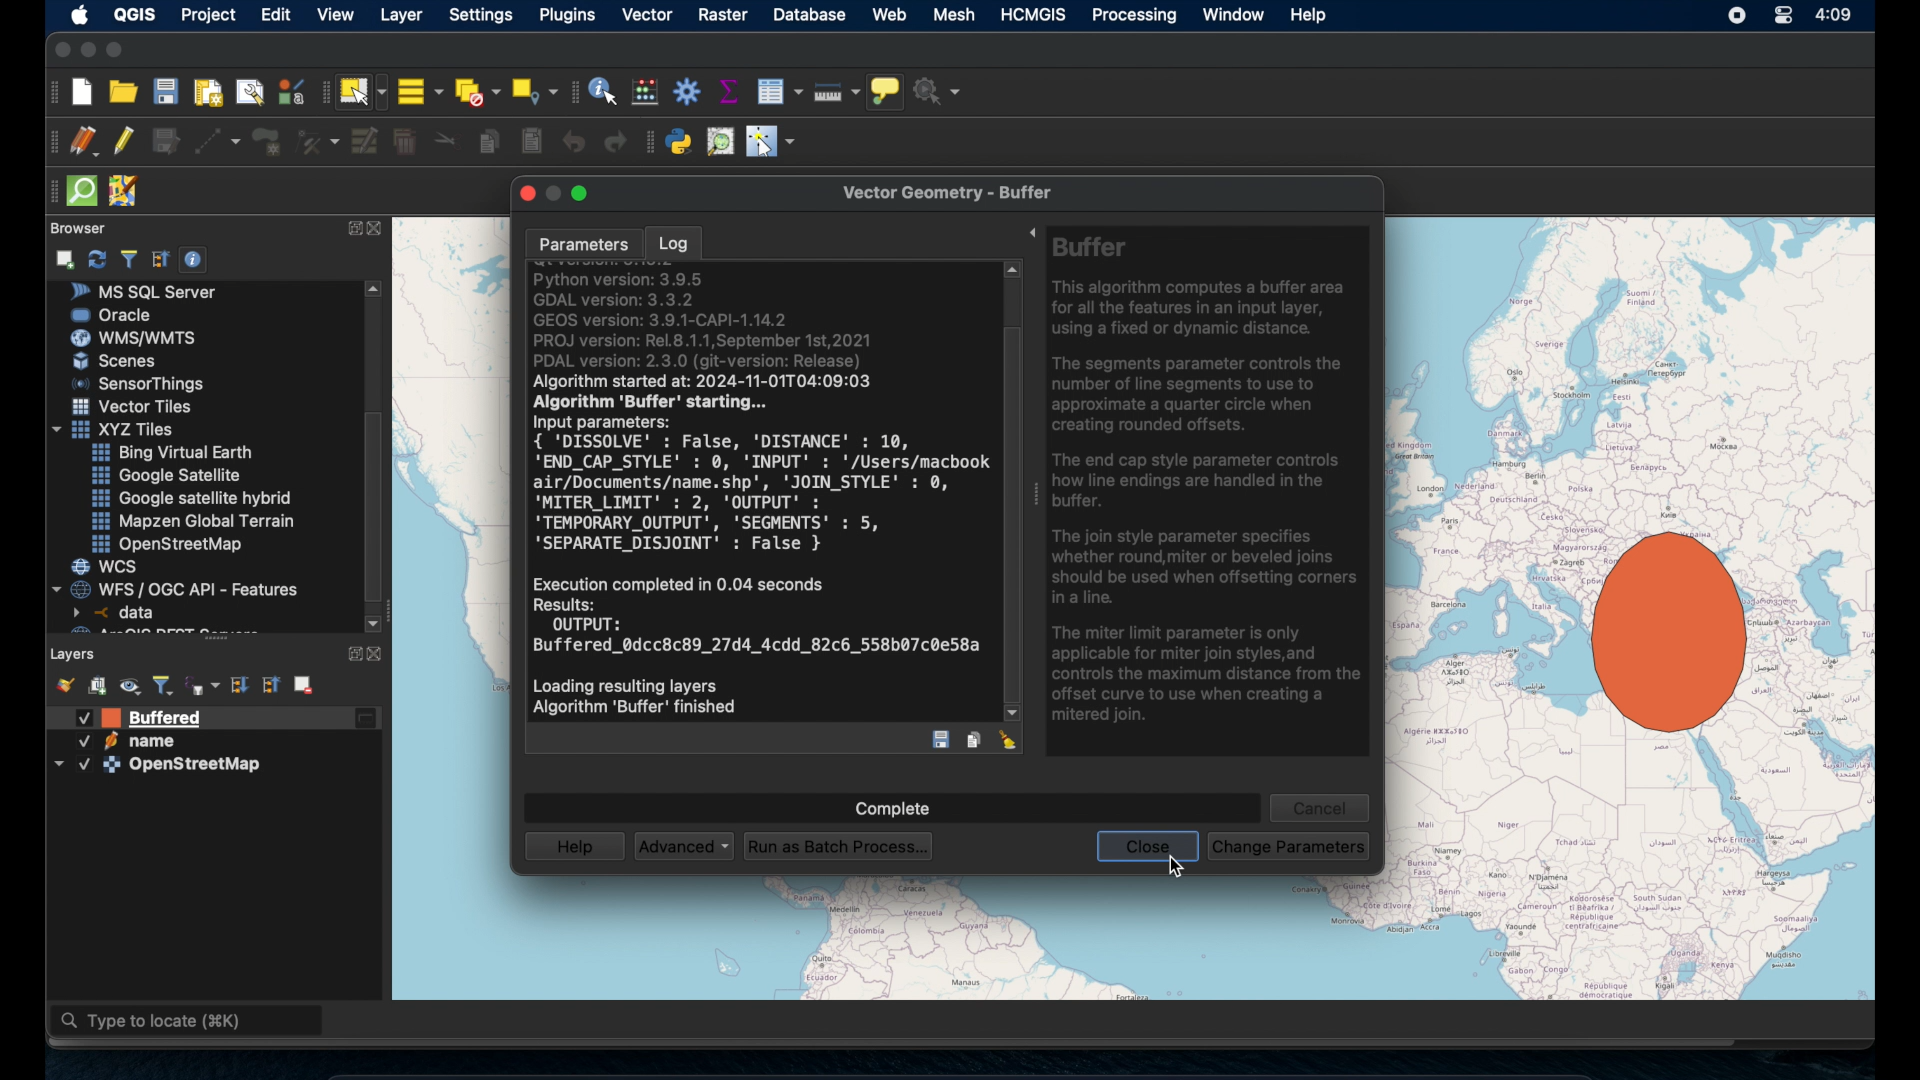  What do you see at coordinates (208, 95) in the screenshot?
I see `open print layout` at bounding box center [208, 95].